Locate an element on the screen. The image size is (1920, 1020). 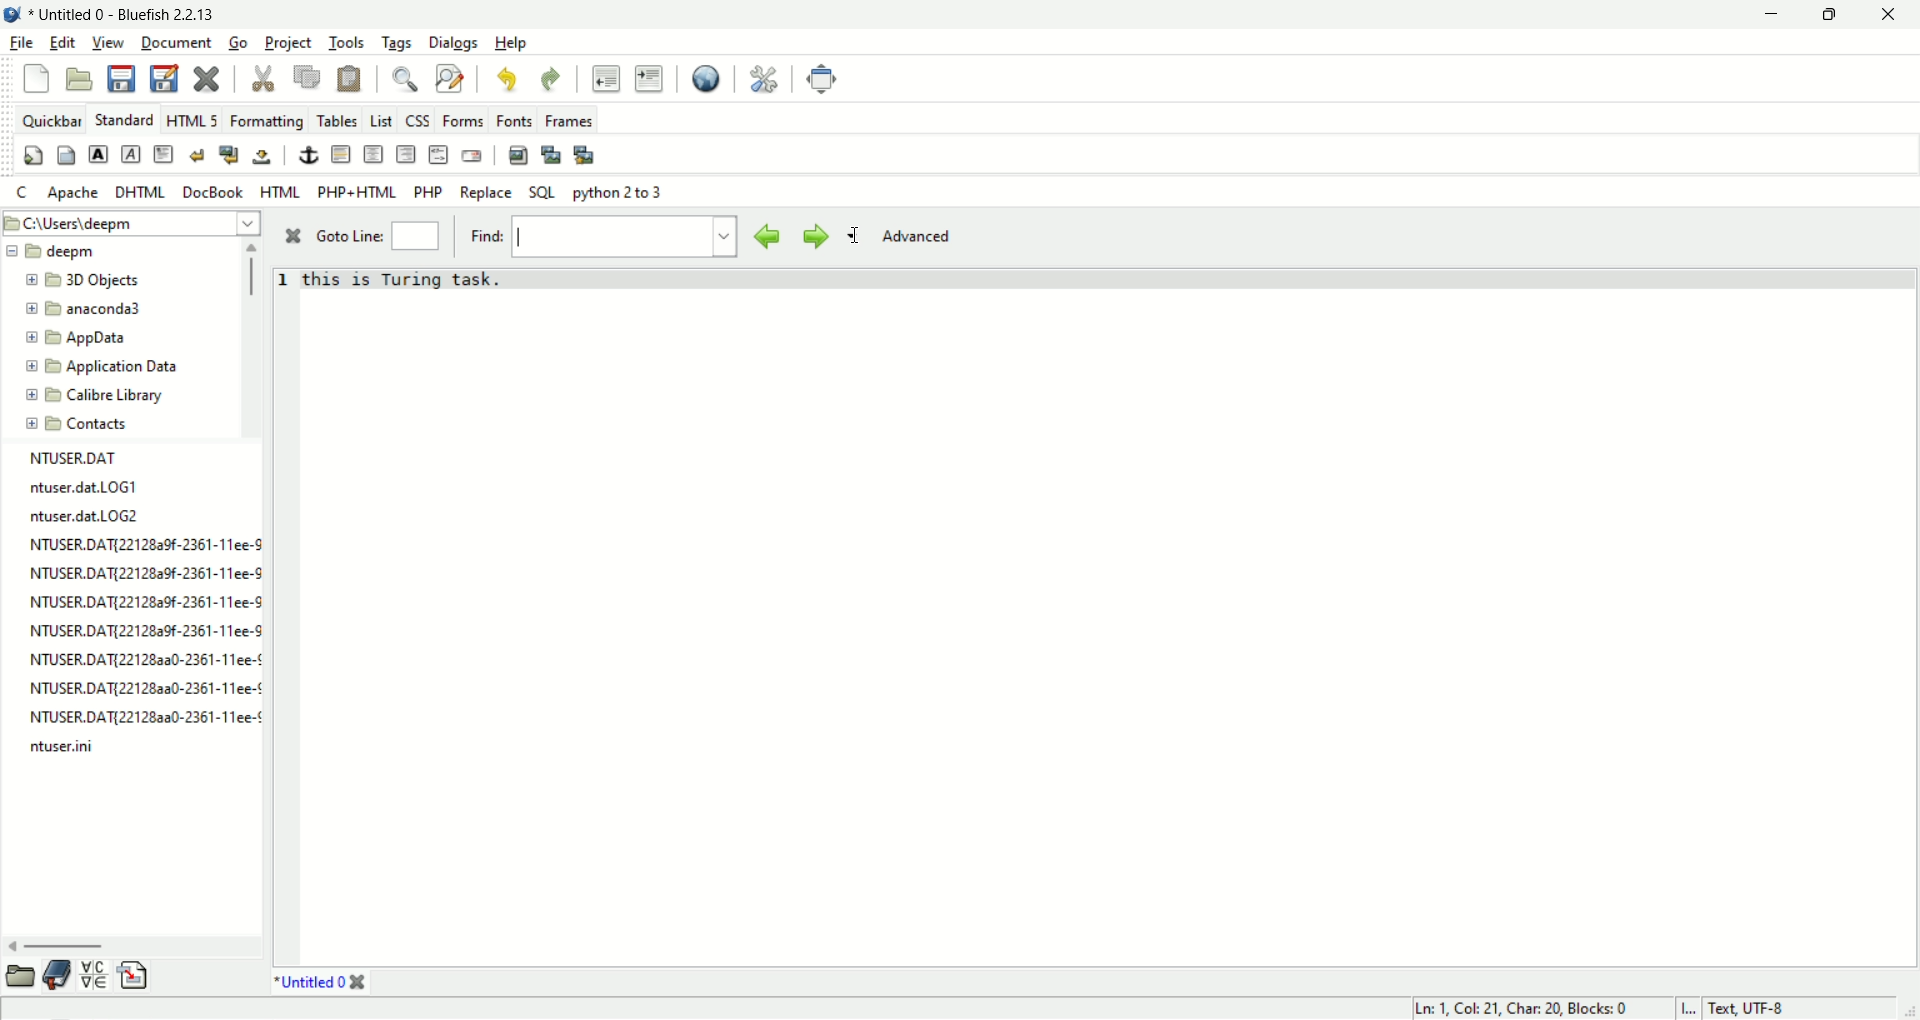
unident is located at coordinates (605, 78).